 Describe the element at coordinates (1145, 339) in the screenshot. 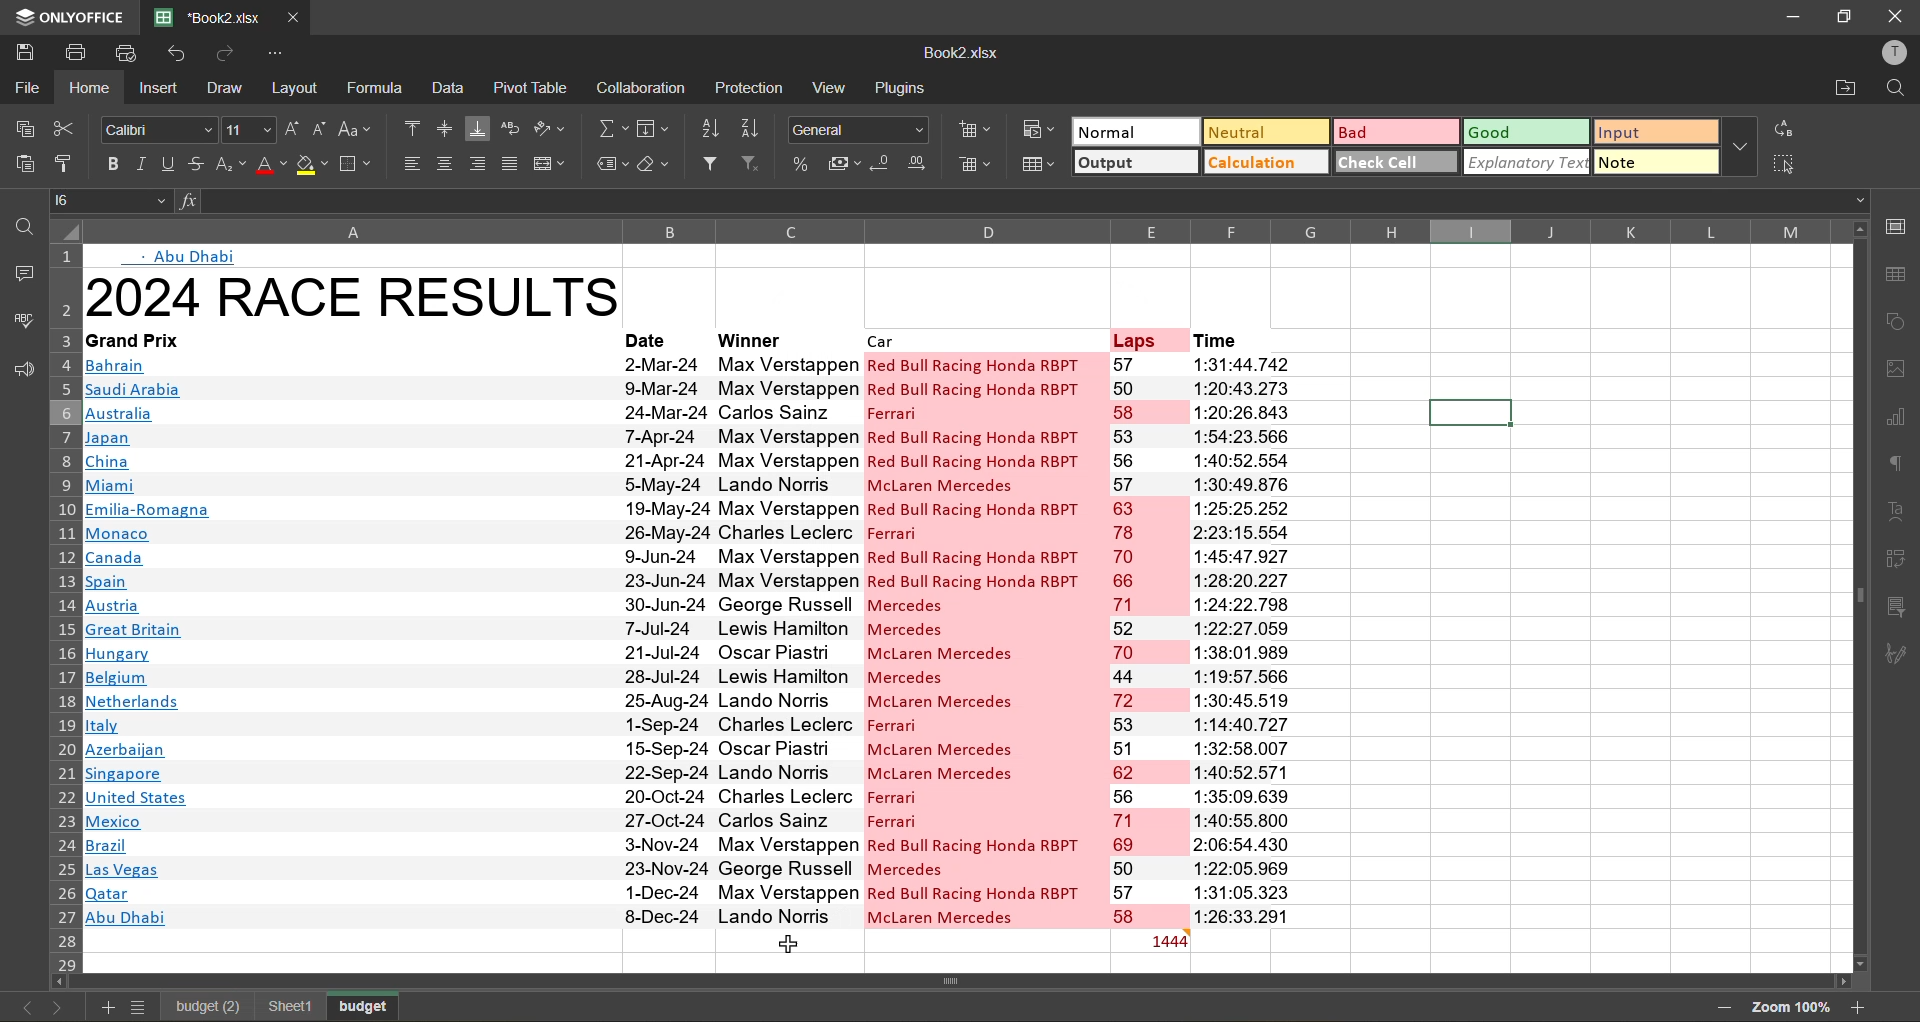

I see `laps` at that location.